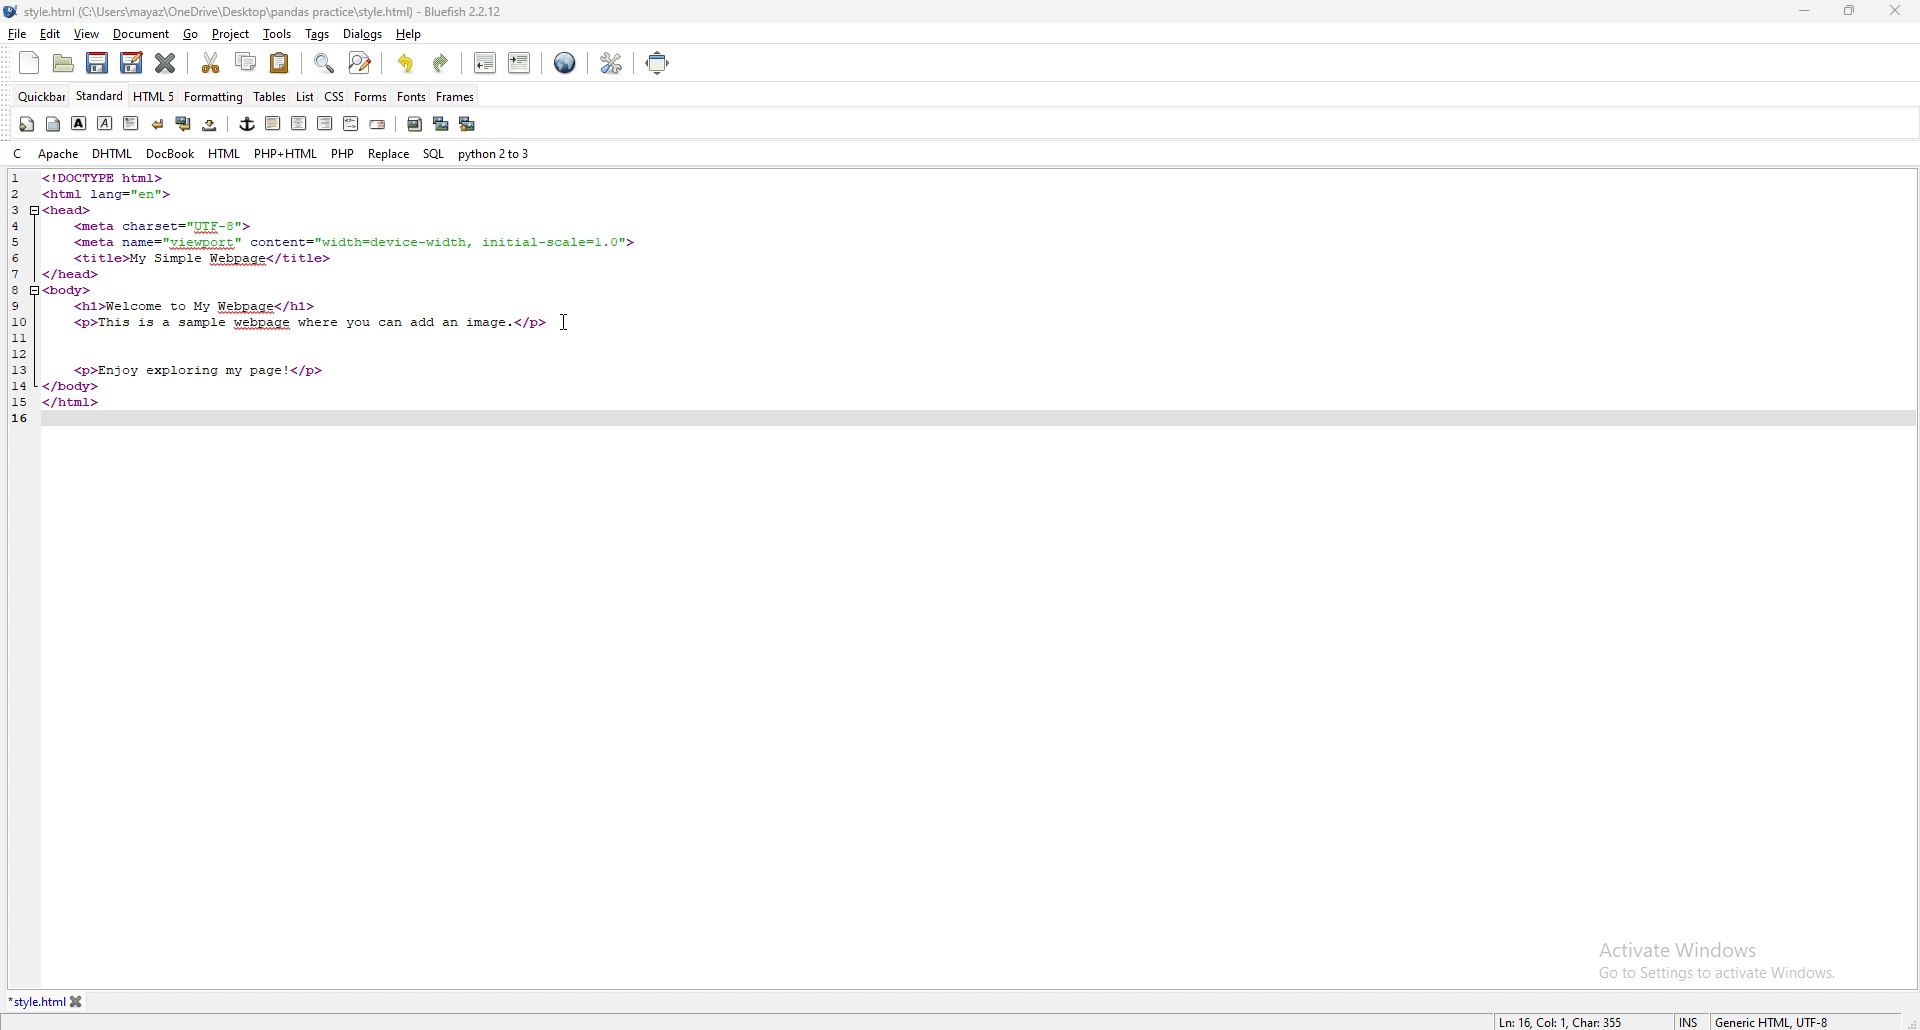 The width and height of the screenshot is (1920, 1030). I want to click on <hl>Welcome to My Webpage</hl>, so click(195, 308).